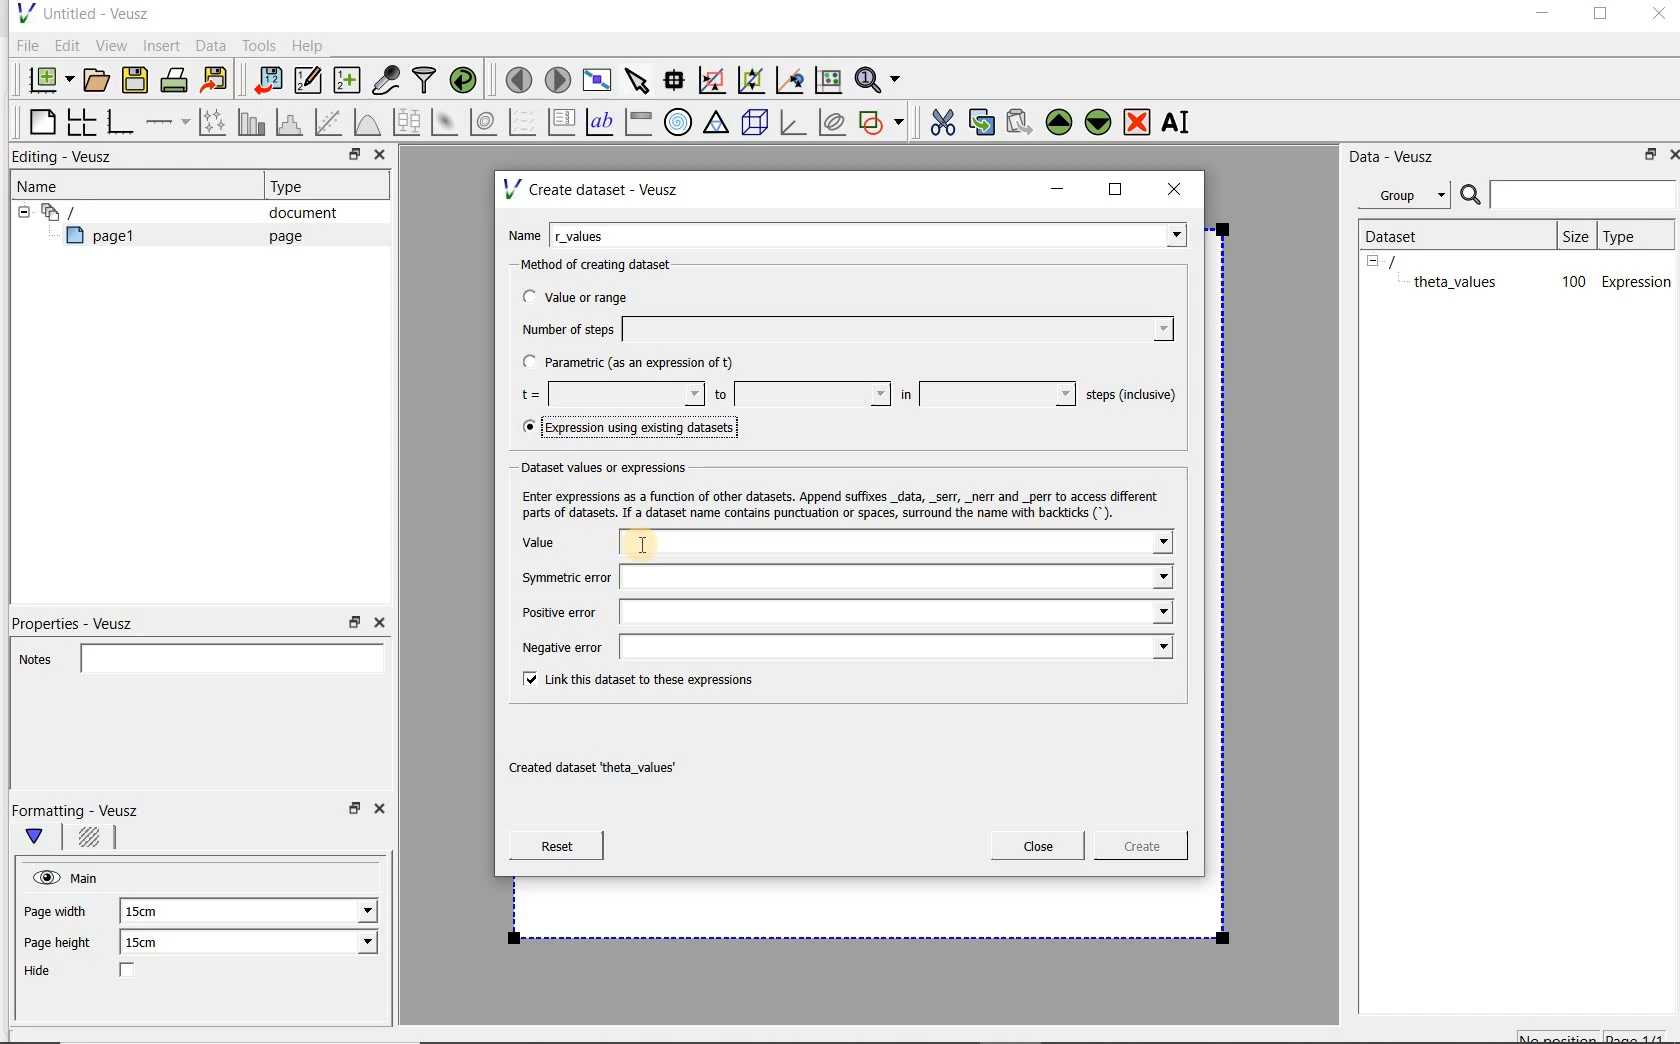 This screenshot has height=1044, width=1680. Describe the element at coordinates (634, 678) in the screenshot. I see `Link this dataset to these expressions` at that location.